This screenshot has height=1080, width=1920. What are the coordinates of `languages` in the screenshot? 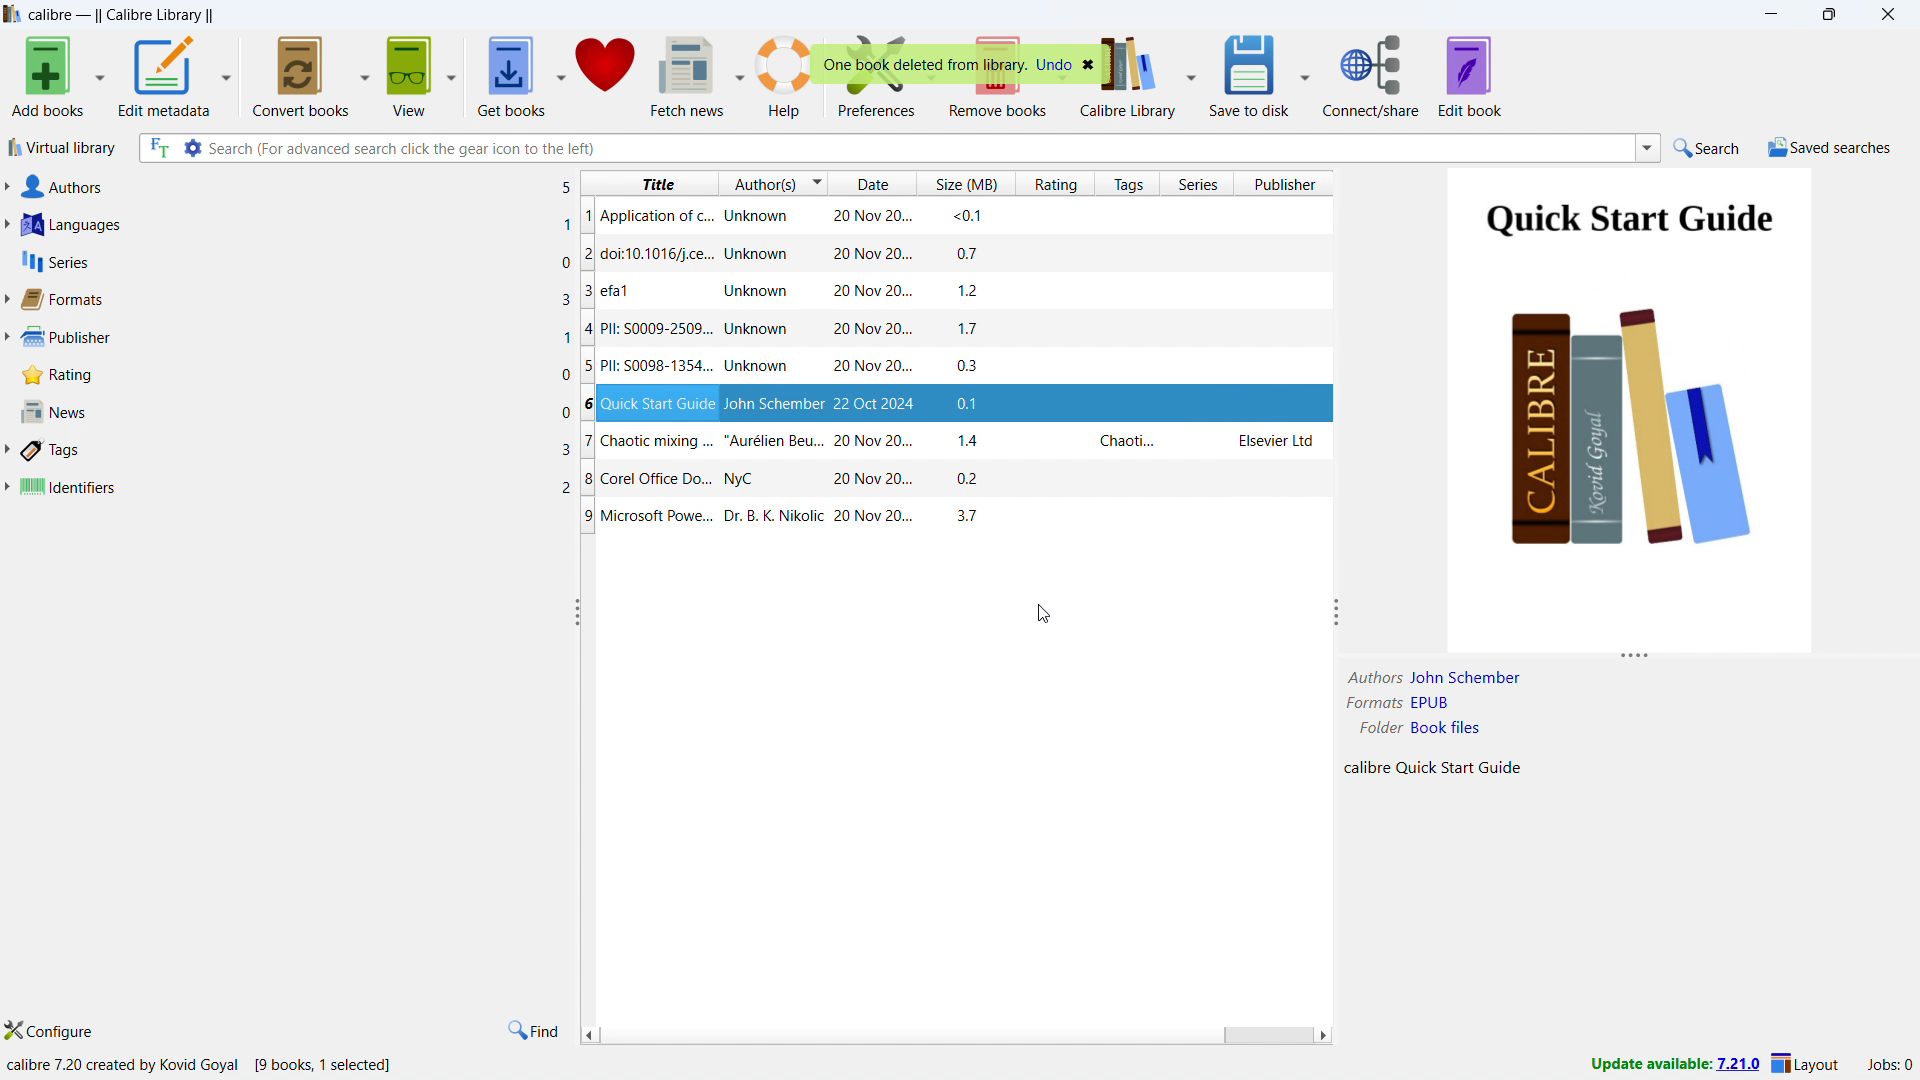 It's located at (291, 225).